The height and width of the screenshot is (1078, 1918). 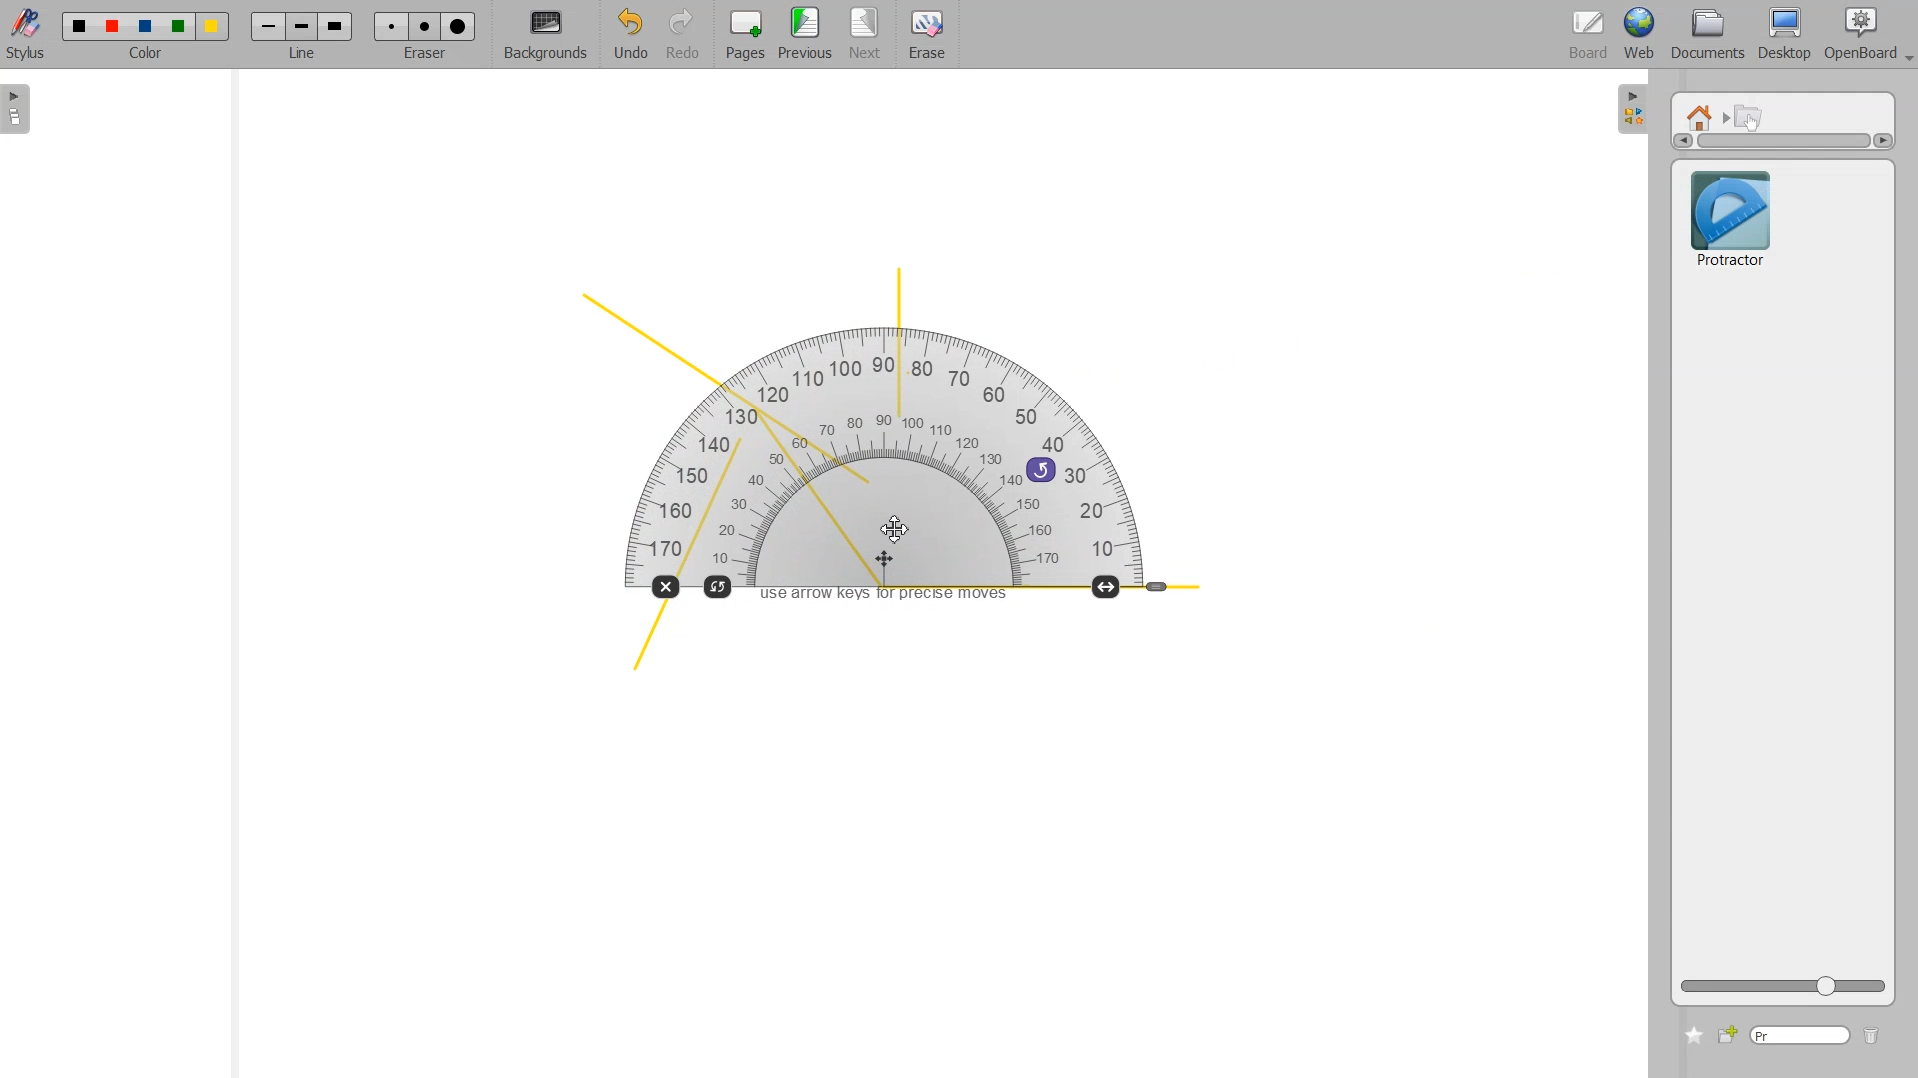 What do you see at coordinates (1633, 107) in the screenshot?
I see `Sidebar` at bounding box center [1633, 107].